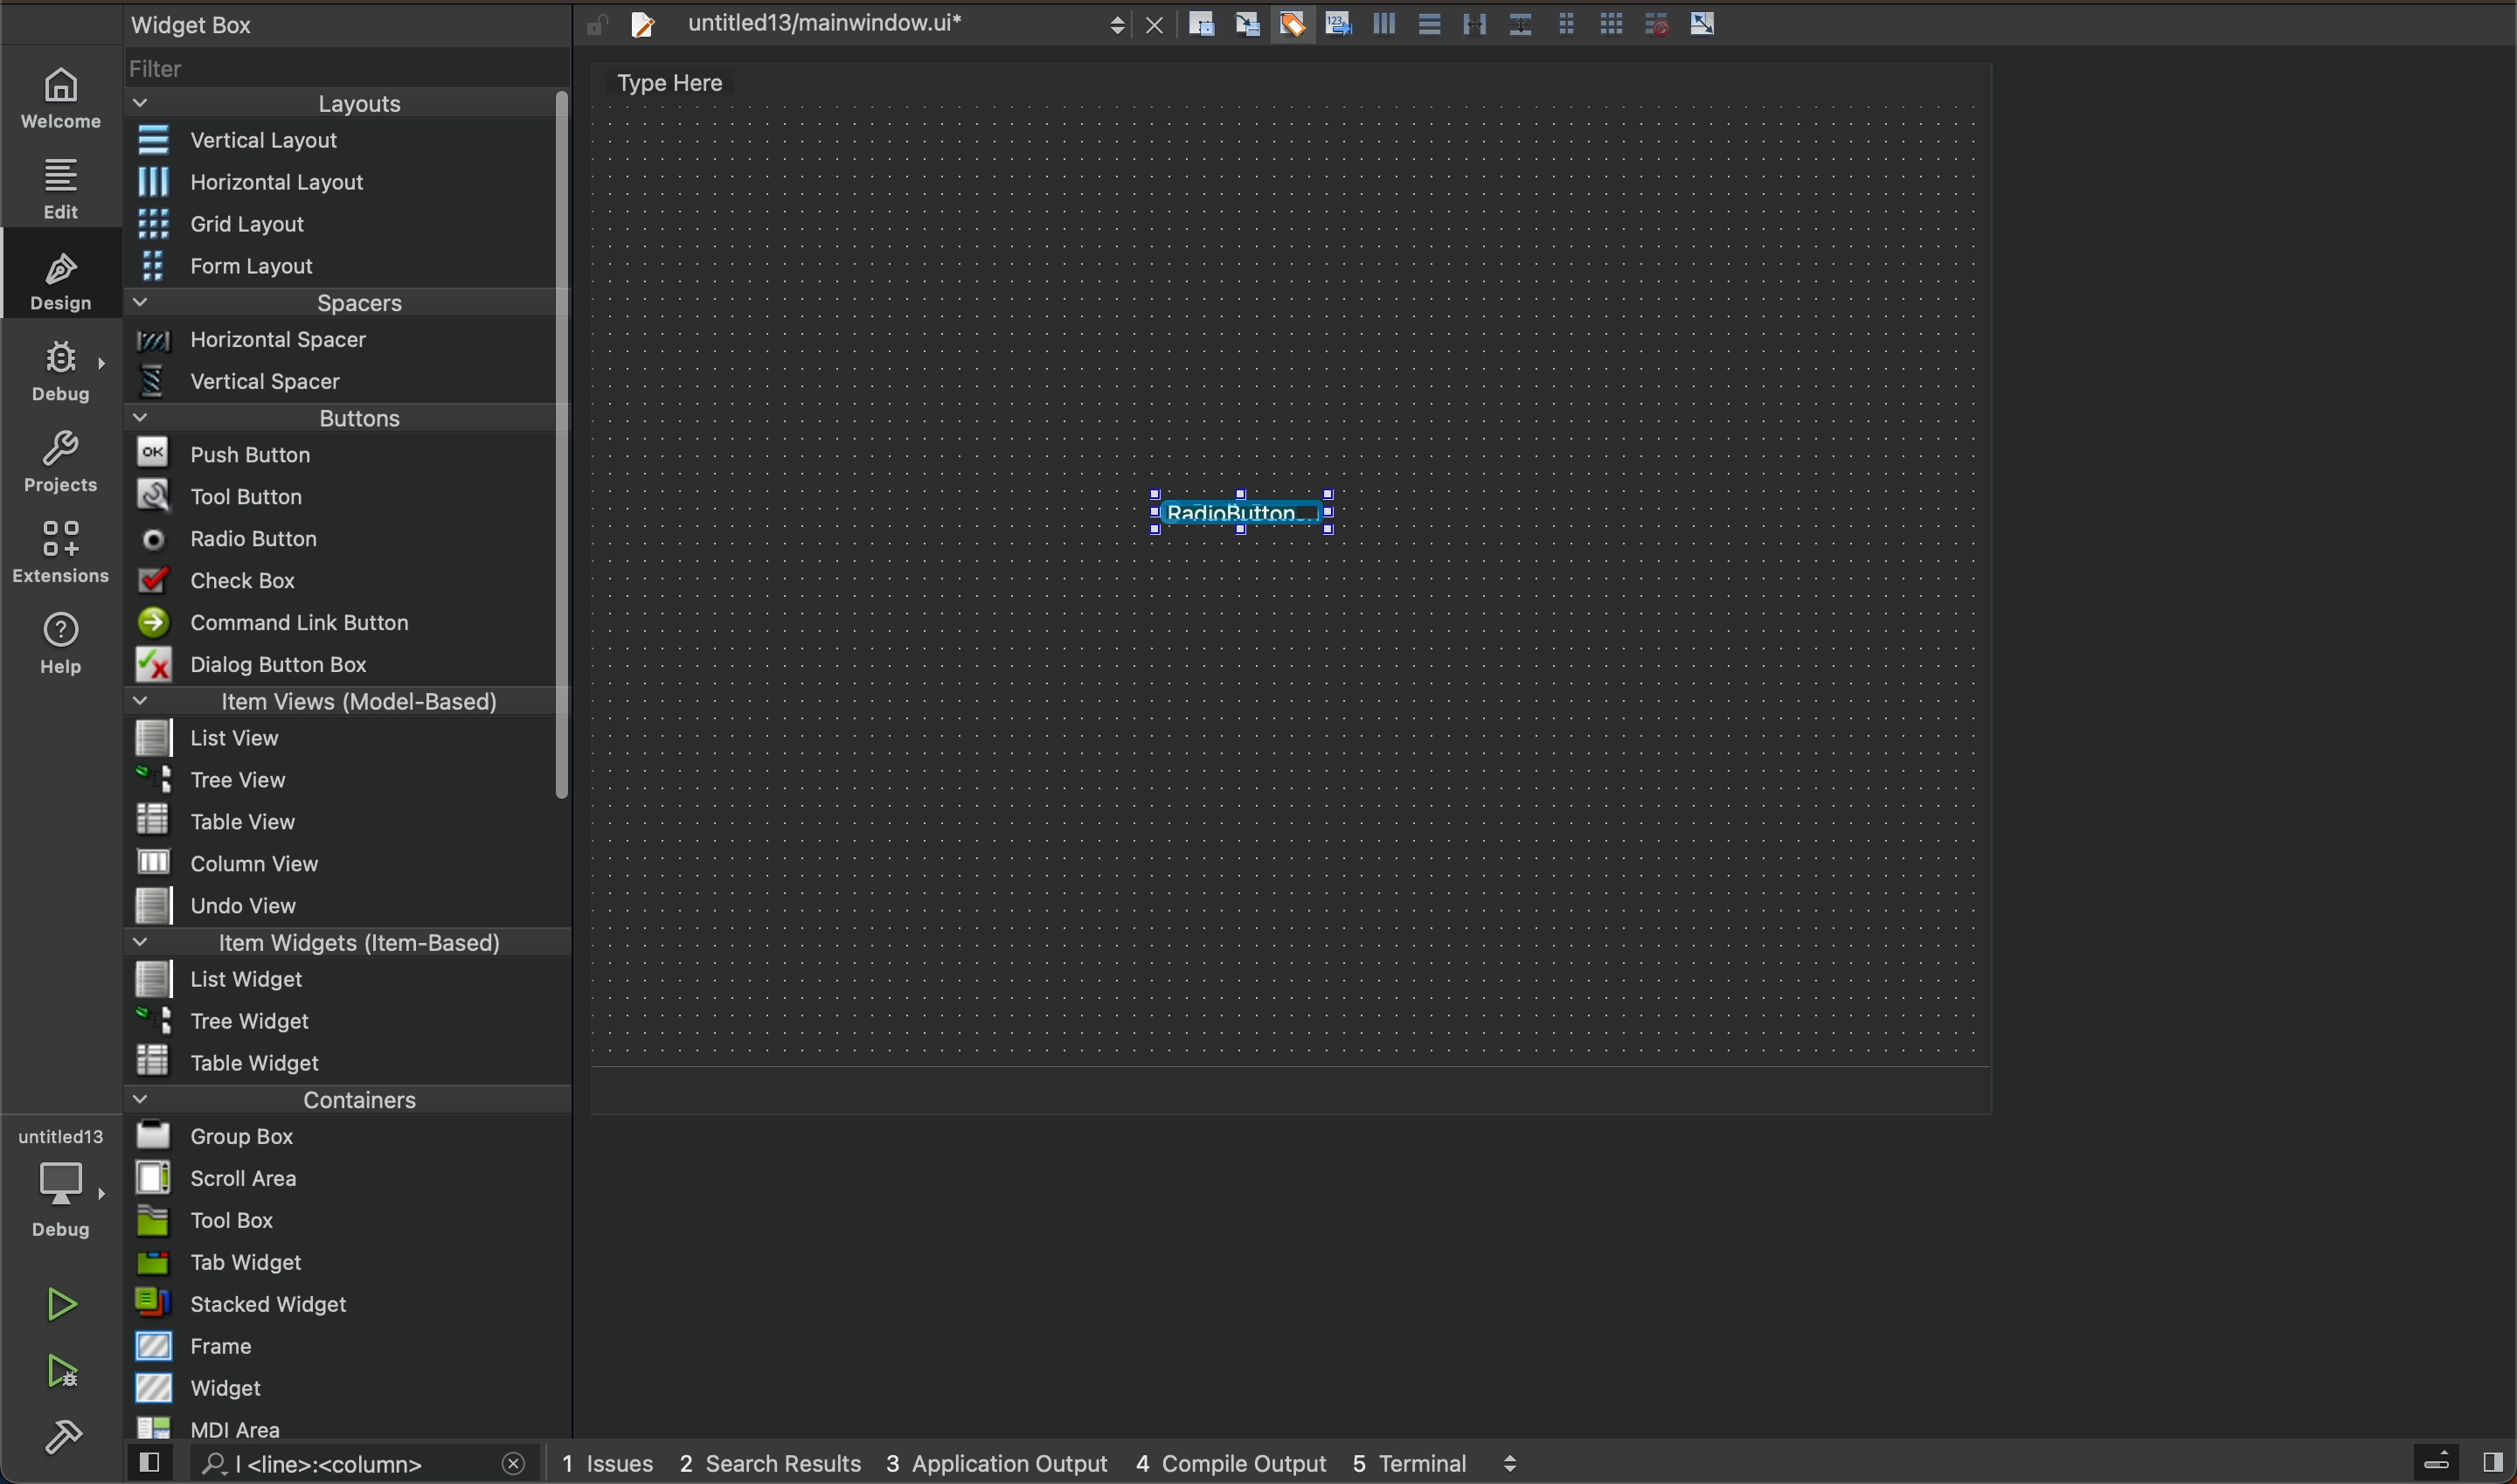 The image size is (2517, 1484). What do you see at coordinates (350, 76) in the screenshot?
I see `filter` at bounding box center [350, 76].